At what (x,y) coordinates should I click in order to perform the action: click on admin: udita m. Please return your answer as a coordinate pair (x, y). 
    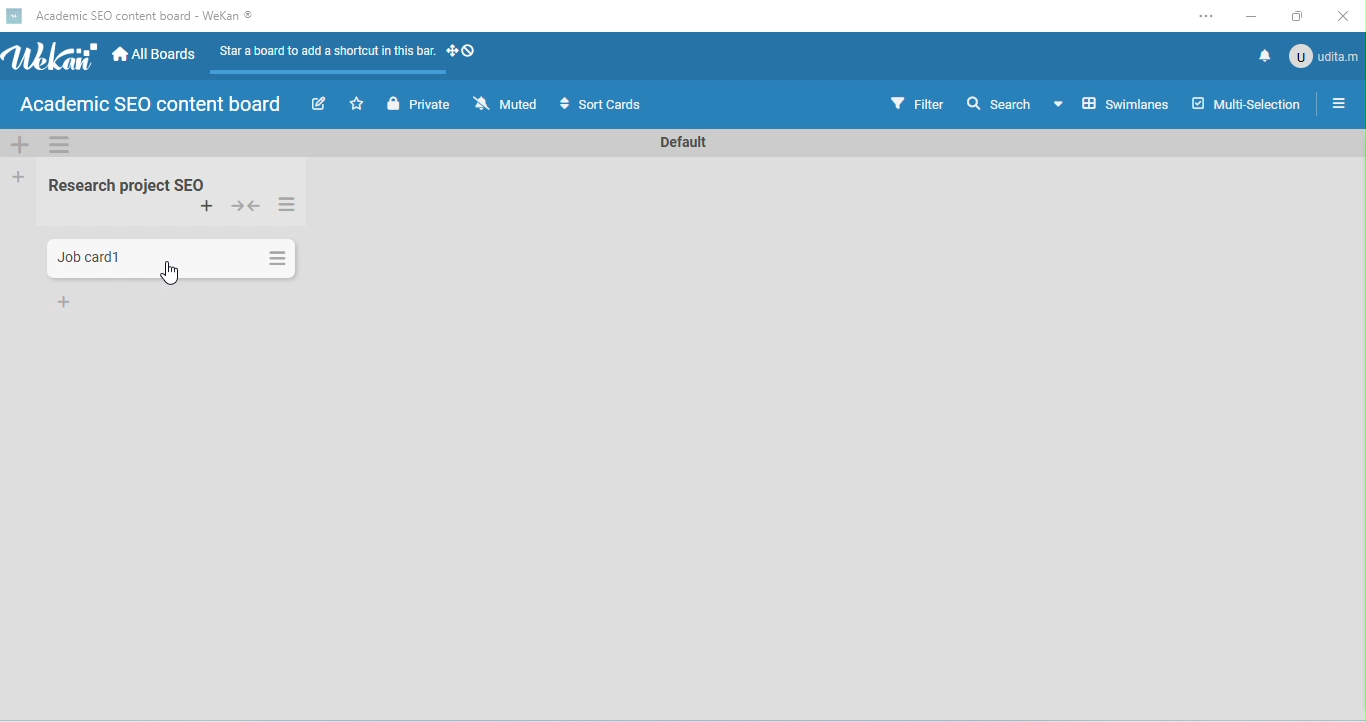
    Looking at the image, I should click on (1322, 55).